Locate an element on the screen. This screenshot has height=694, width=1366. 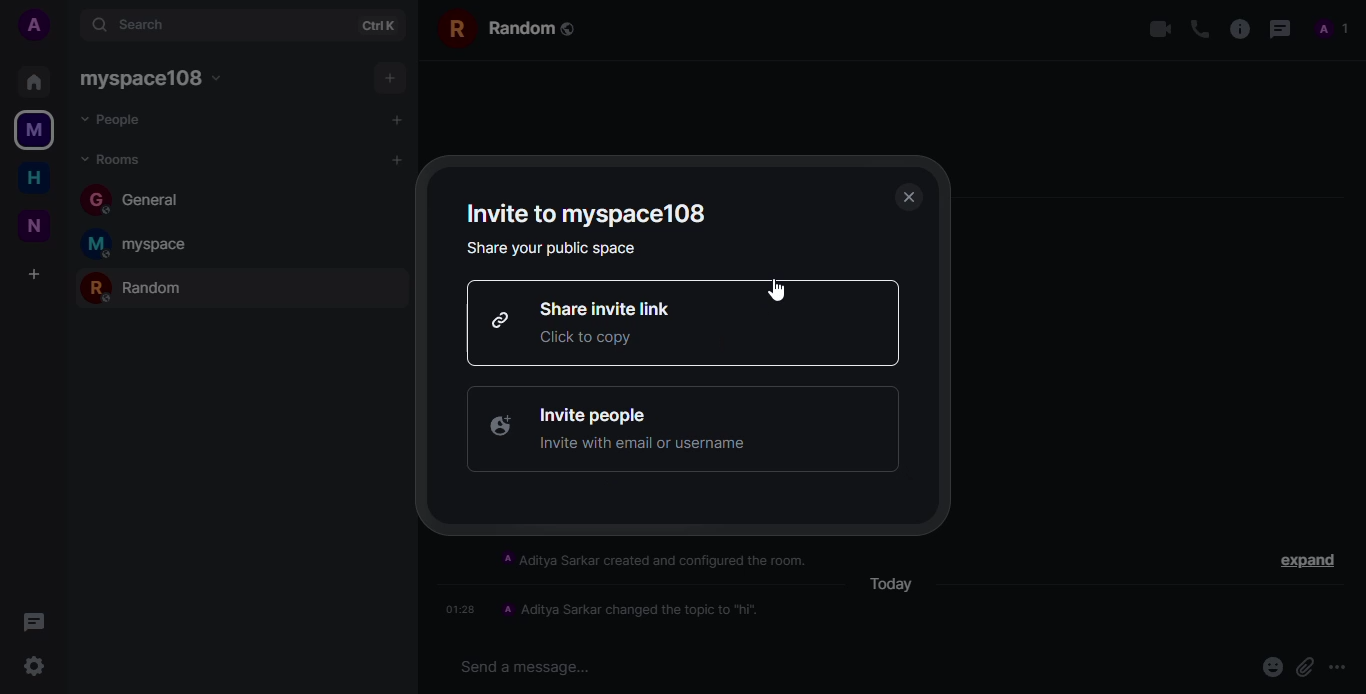
info is located at coordinates (1238, 30).